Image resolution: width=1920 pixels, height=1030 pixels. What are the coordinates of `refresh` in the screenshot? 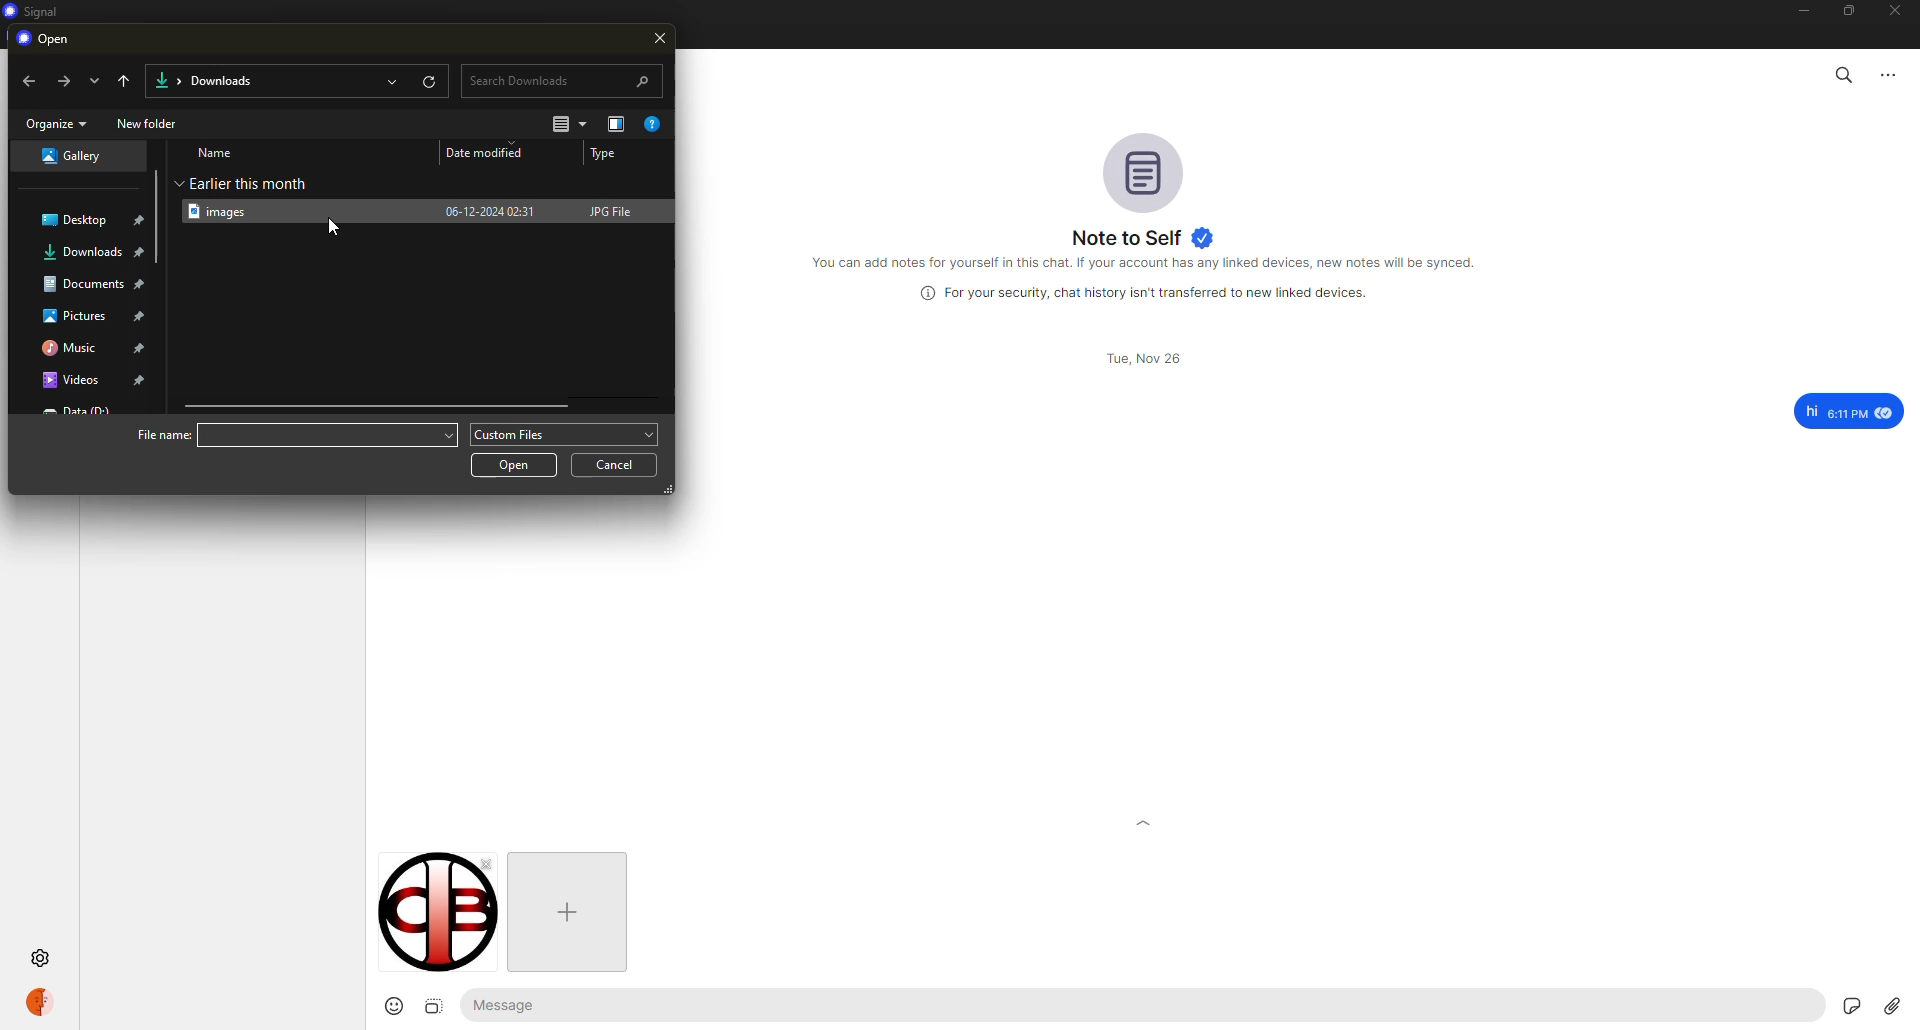 It's located at (429, 80).